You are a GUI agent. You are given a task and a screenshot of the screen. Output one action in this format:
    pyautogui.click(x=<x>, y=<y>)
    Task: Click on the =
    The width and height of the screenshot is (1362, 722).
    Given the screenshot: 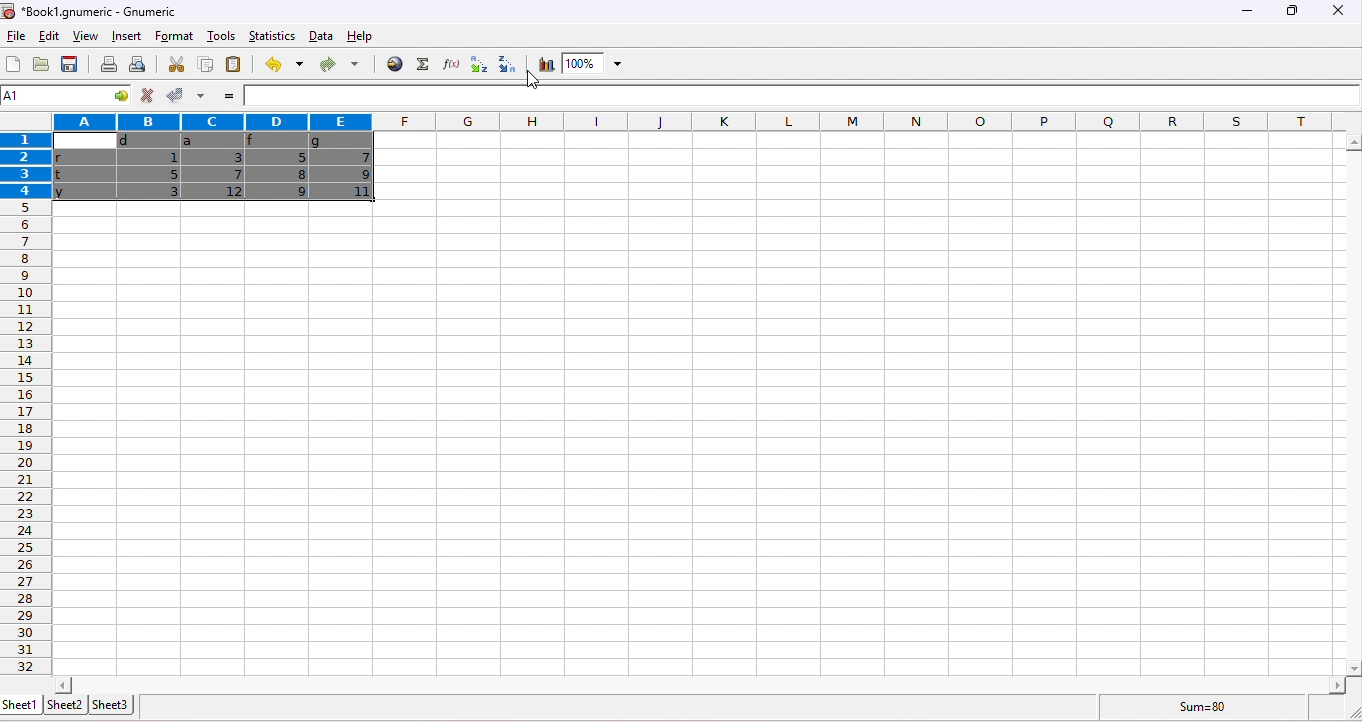 What is the action you would take?
    pyautogui.click(x=231, y=96)
    